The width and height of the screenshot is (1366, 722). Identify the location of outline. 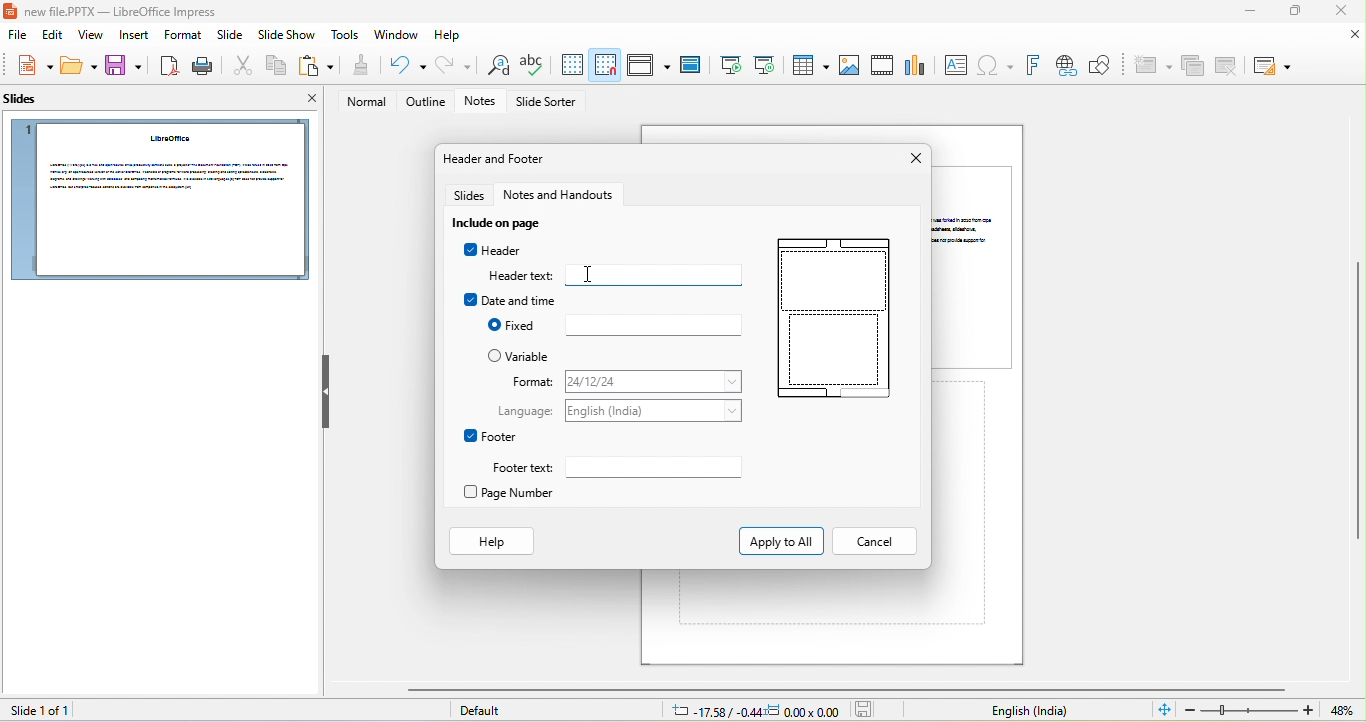
(426, 102).